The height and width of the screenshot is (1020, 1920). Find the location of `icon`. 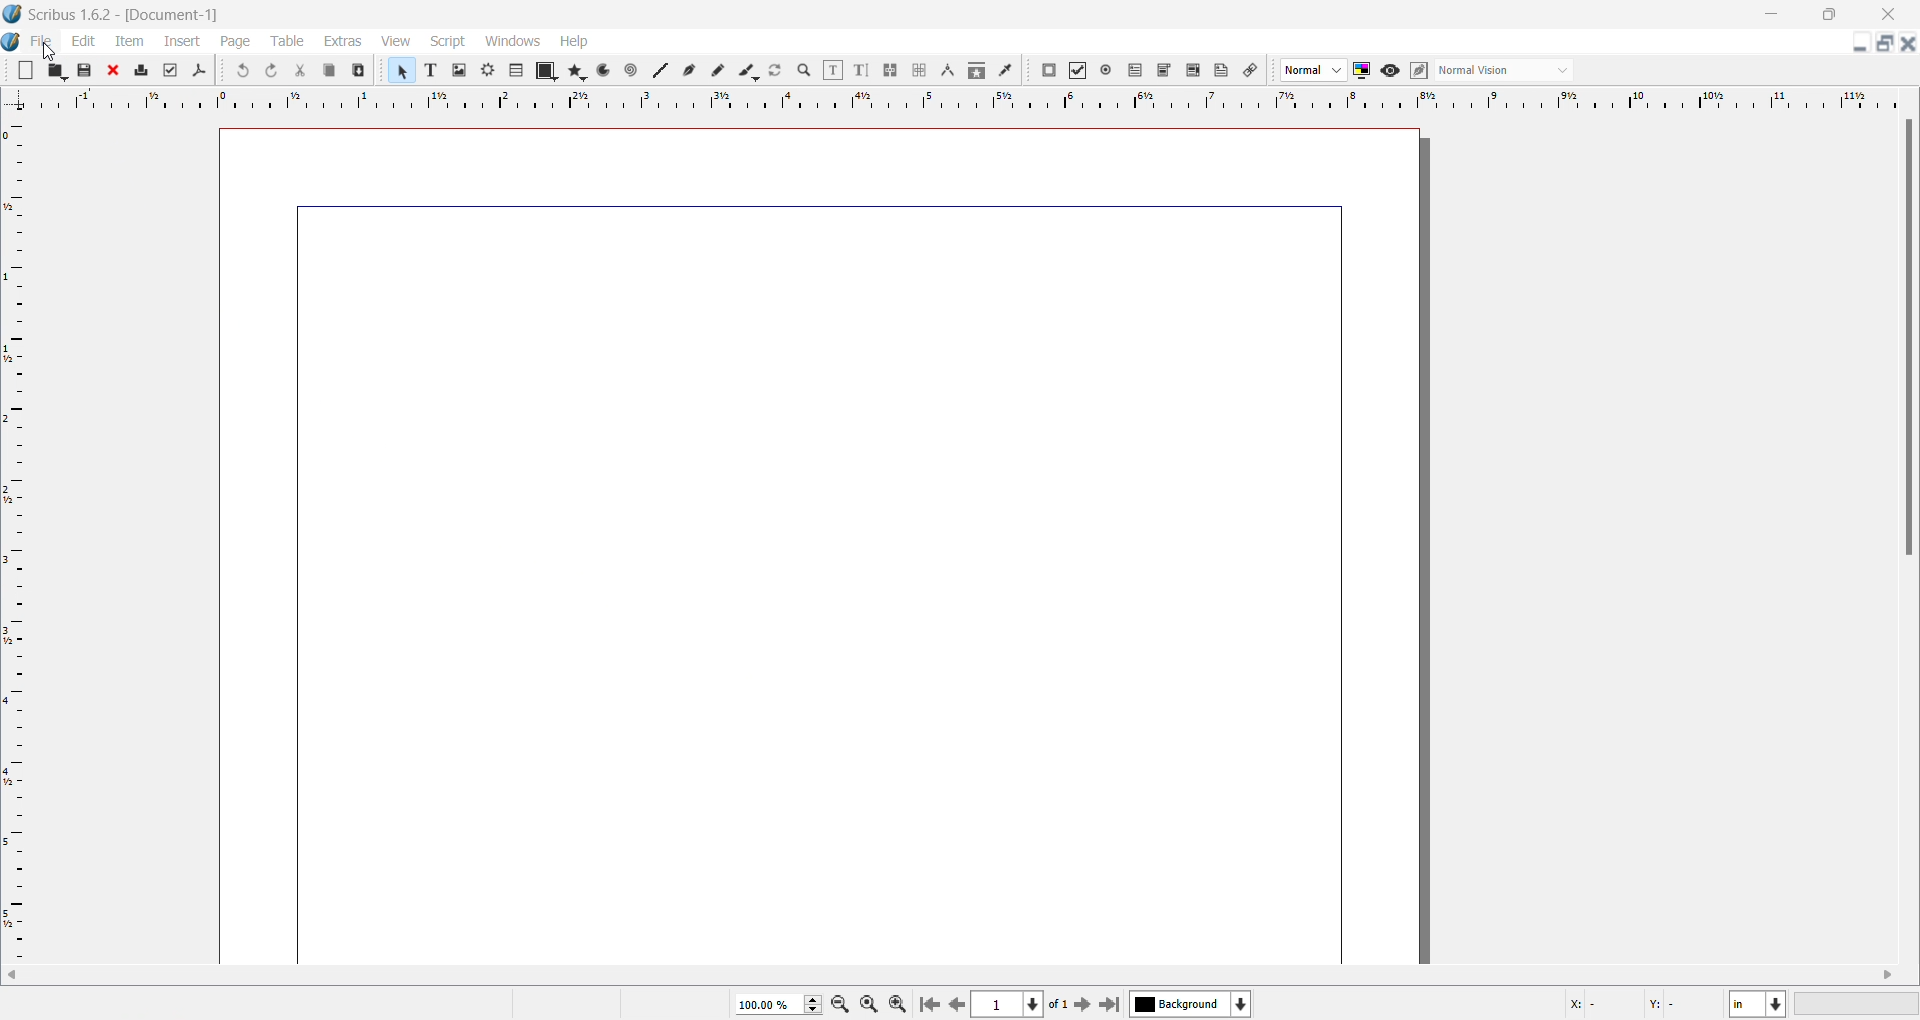

icon is located at coordinates (658, 72).